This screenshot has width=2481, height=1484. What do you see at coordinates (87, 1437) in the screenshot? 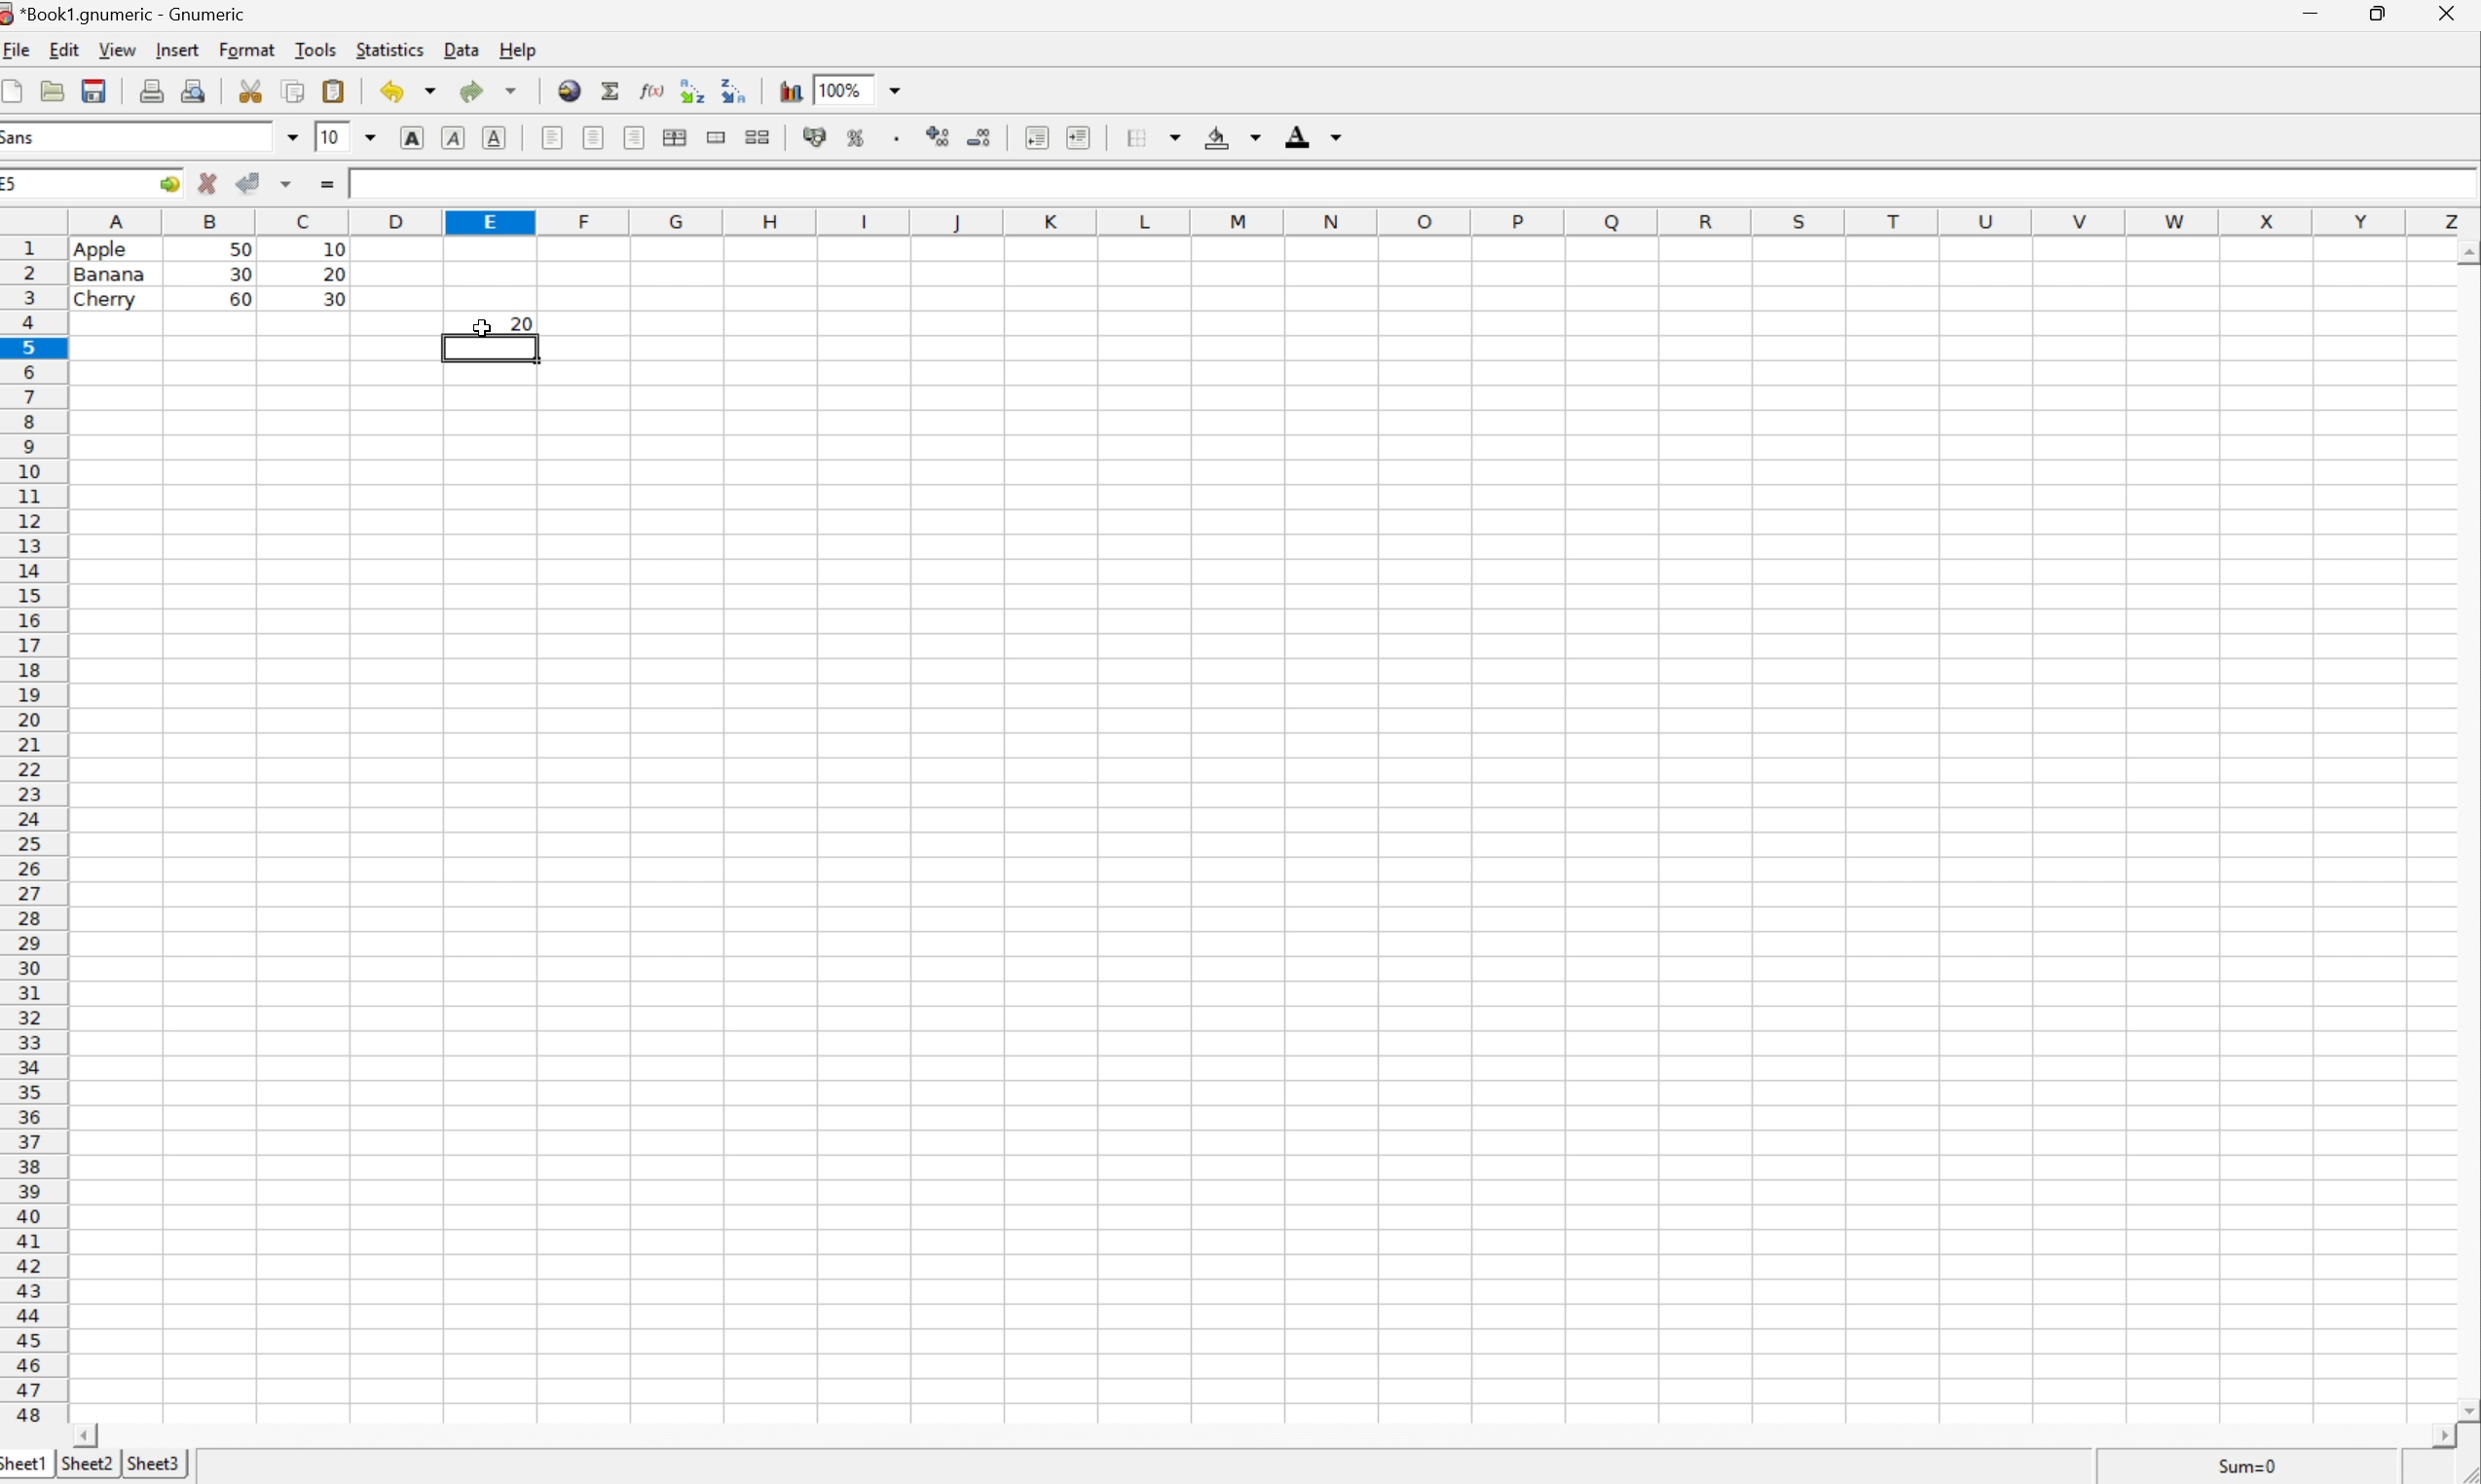
I see `scroll left` at bounding box center [87, 1437].